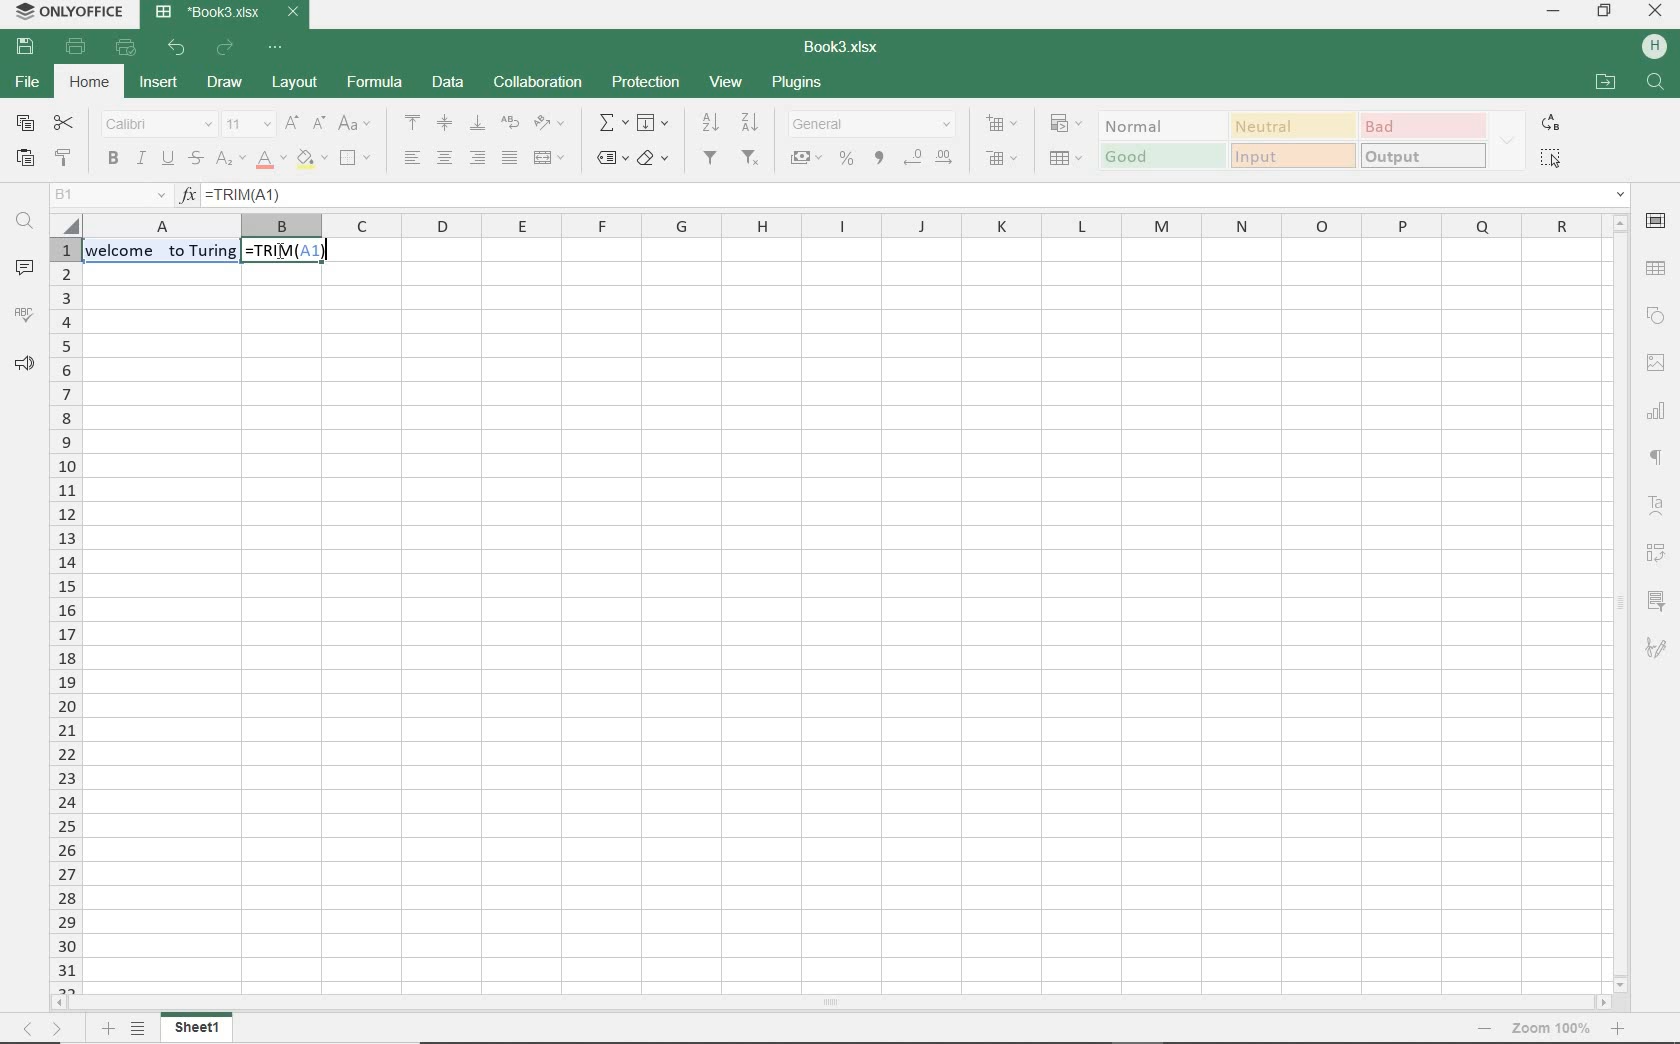 The image size is (1680, 1044). What do you see at coordinates (1004, 125) in the screenshot?
I see `insert cells` at bounding box center [1004, 125].